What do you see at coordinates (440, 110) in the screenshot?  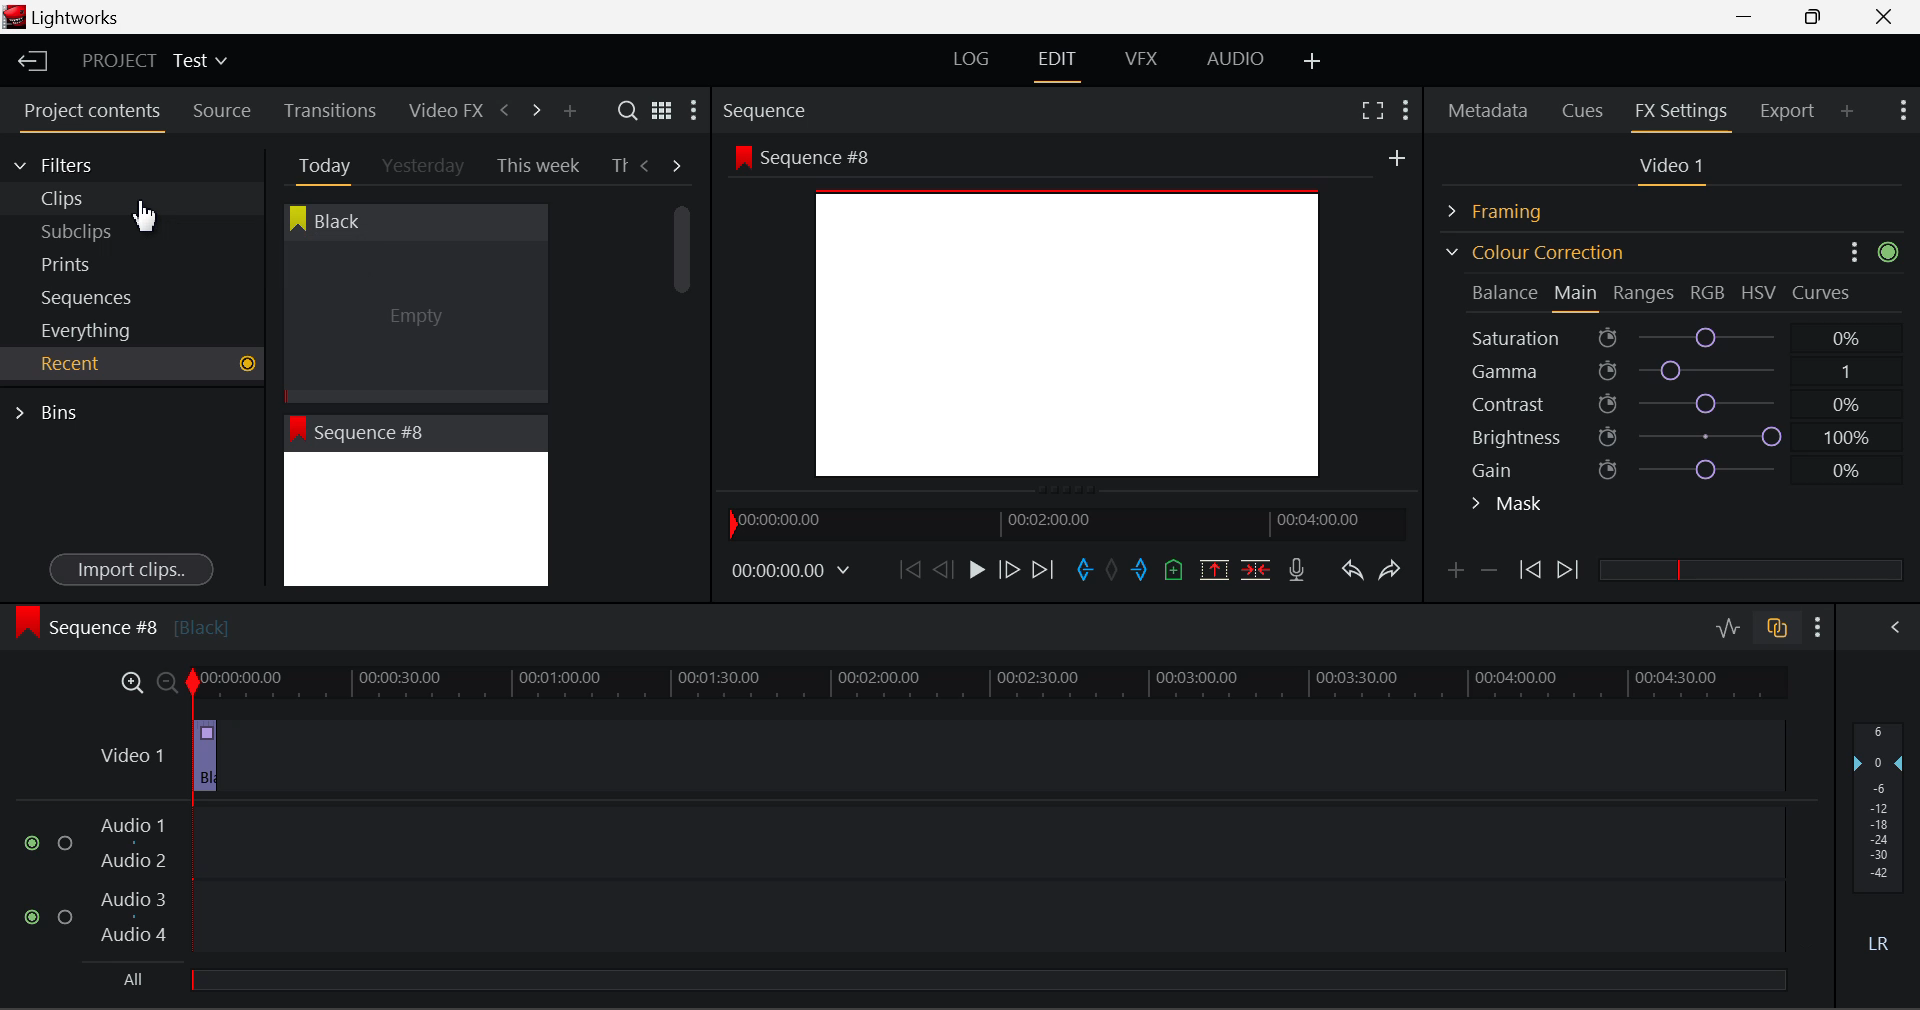 I see `Video FX` at bounding box center [440, 110].